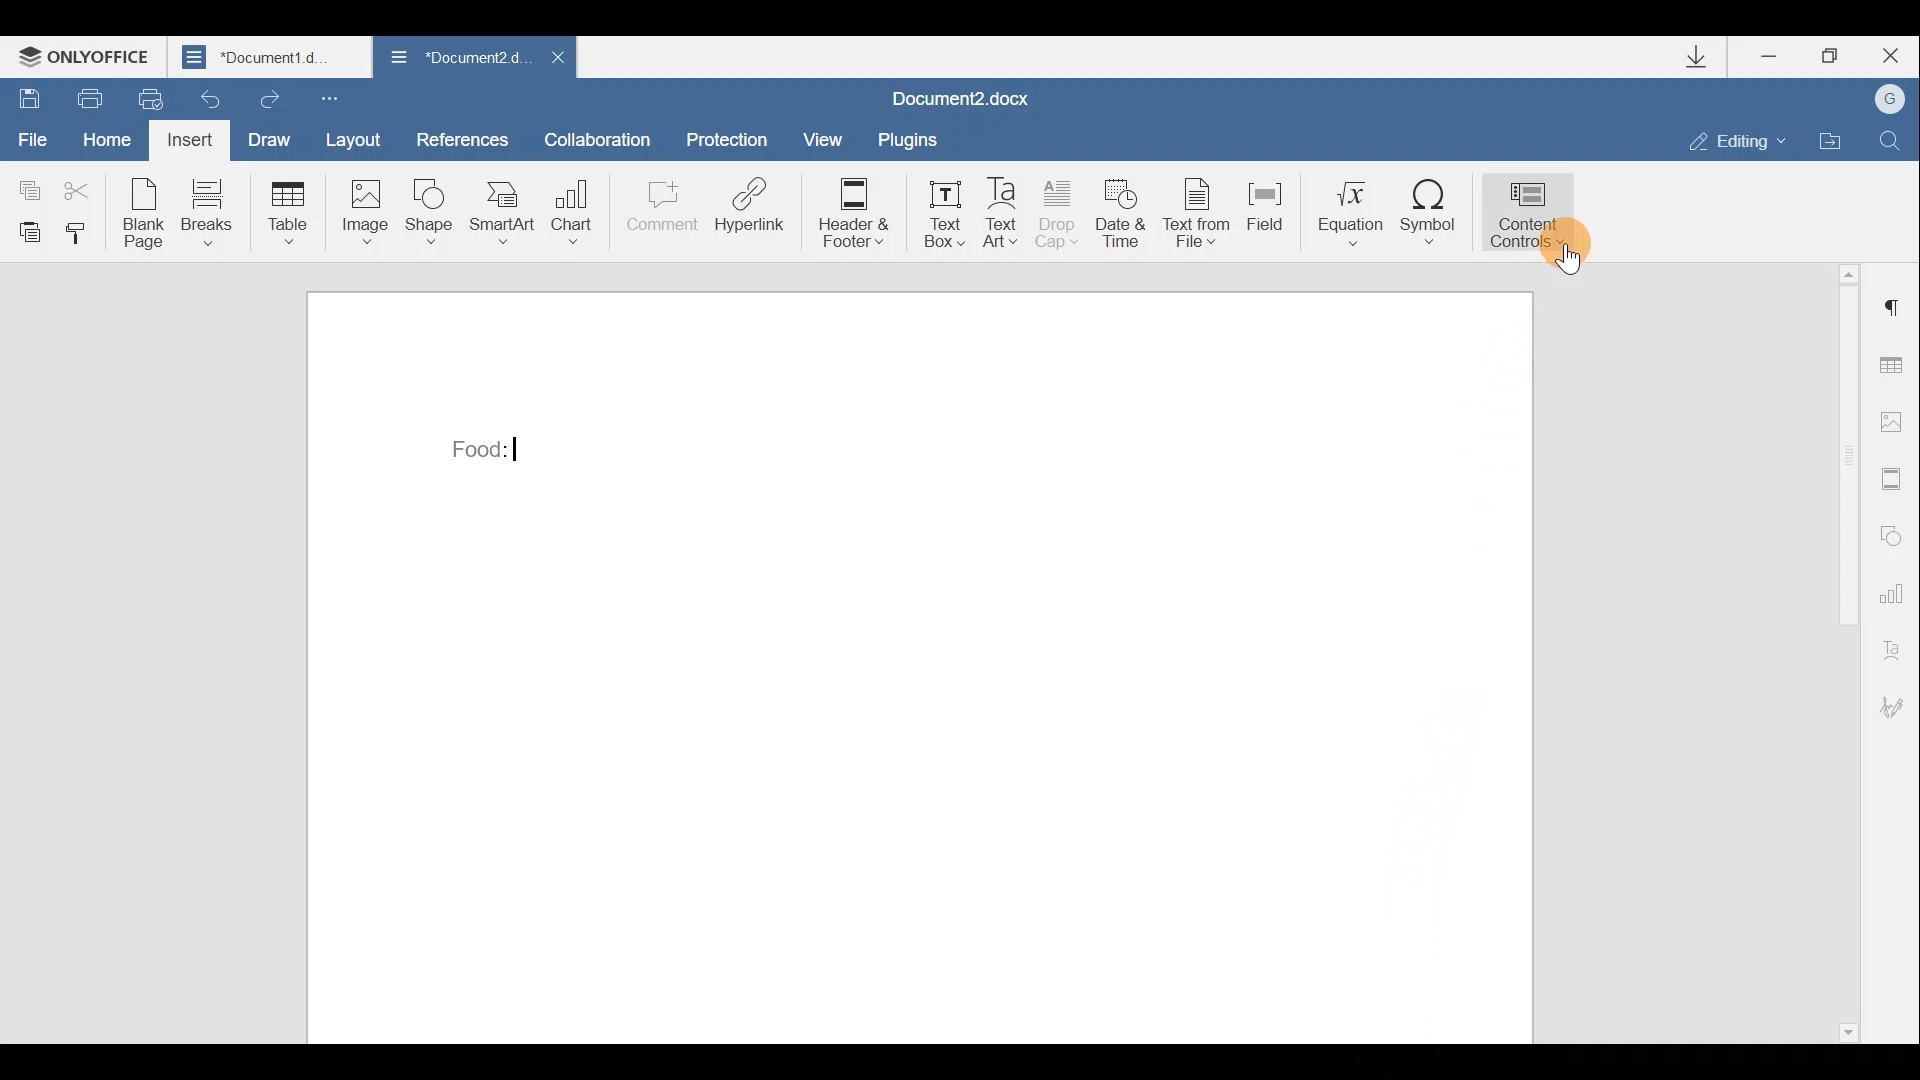 The height and width of the screenshot is (1080, 1920). Describe the element at coordinates (914, 140) in the screenshot. I see `Plugins` at that location.